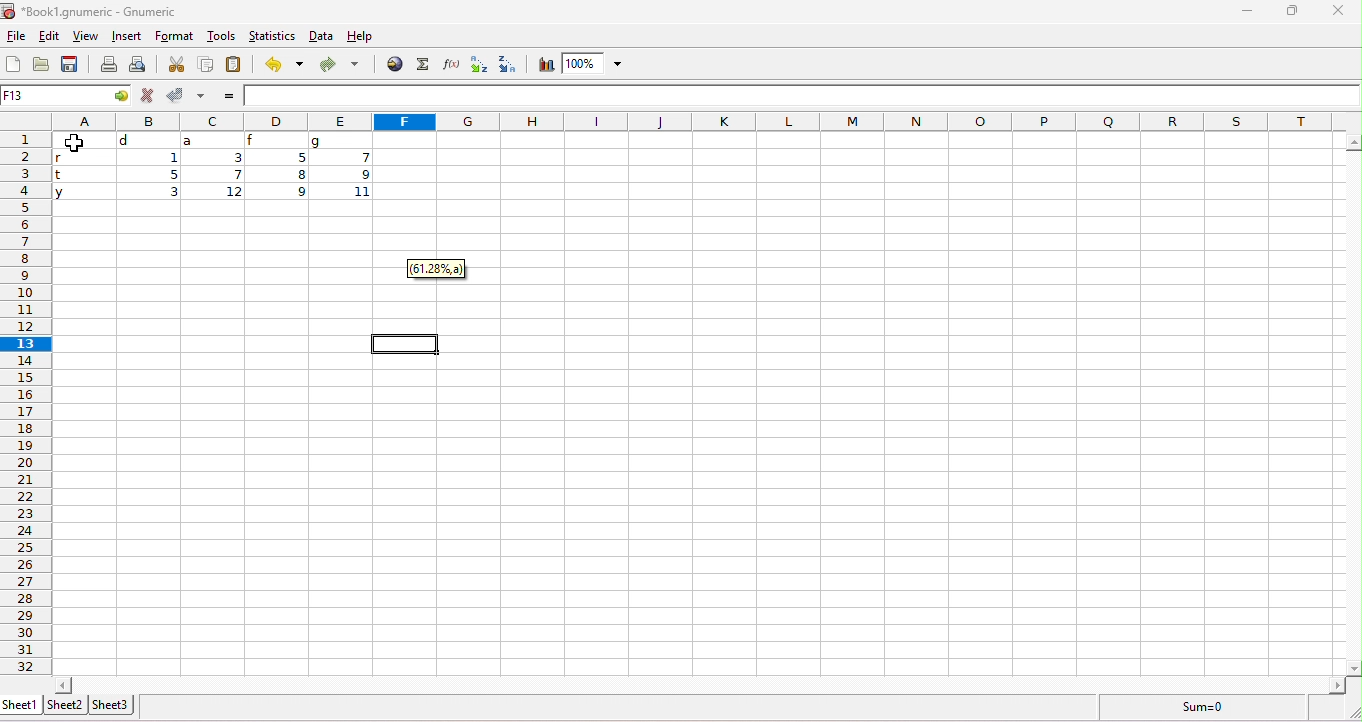  Describe the element at coordinates (693, 121) in the screenshot. I see `column headings` at that location.